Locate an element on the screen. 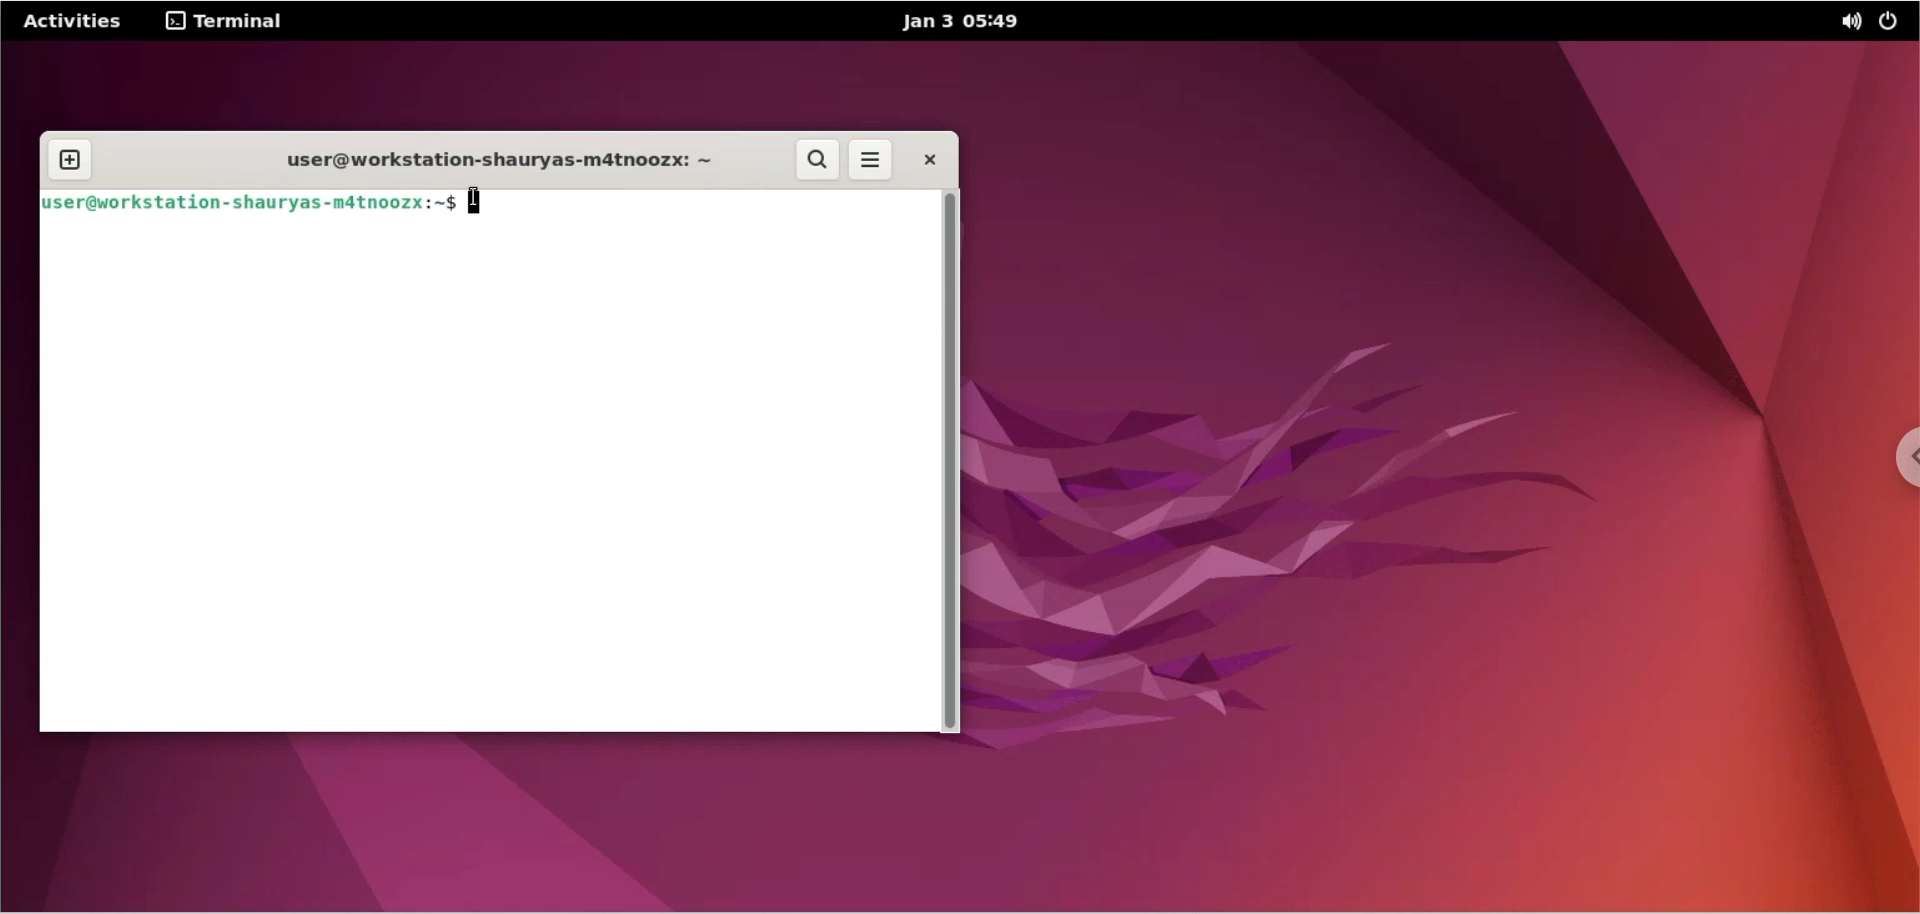 The height and width of the screenshot is (914, 1920). terminal is located at coordinates (230, 20).